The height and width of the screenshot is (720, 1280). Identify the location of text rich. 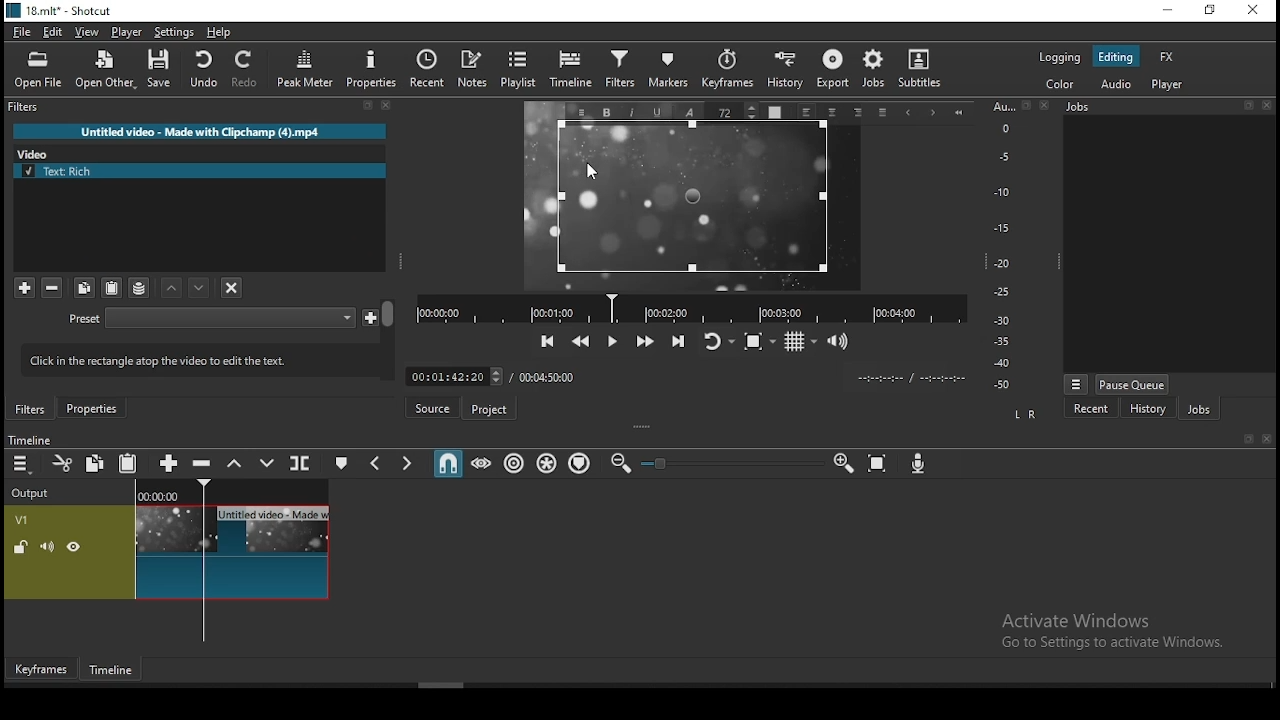
(201, 171).